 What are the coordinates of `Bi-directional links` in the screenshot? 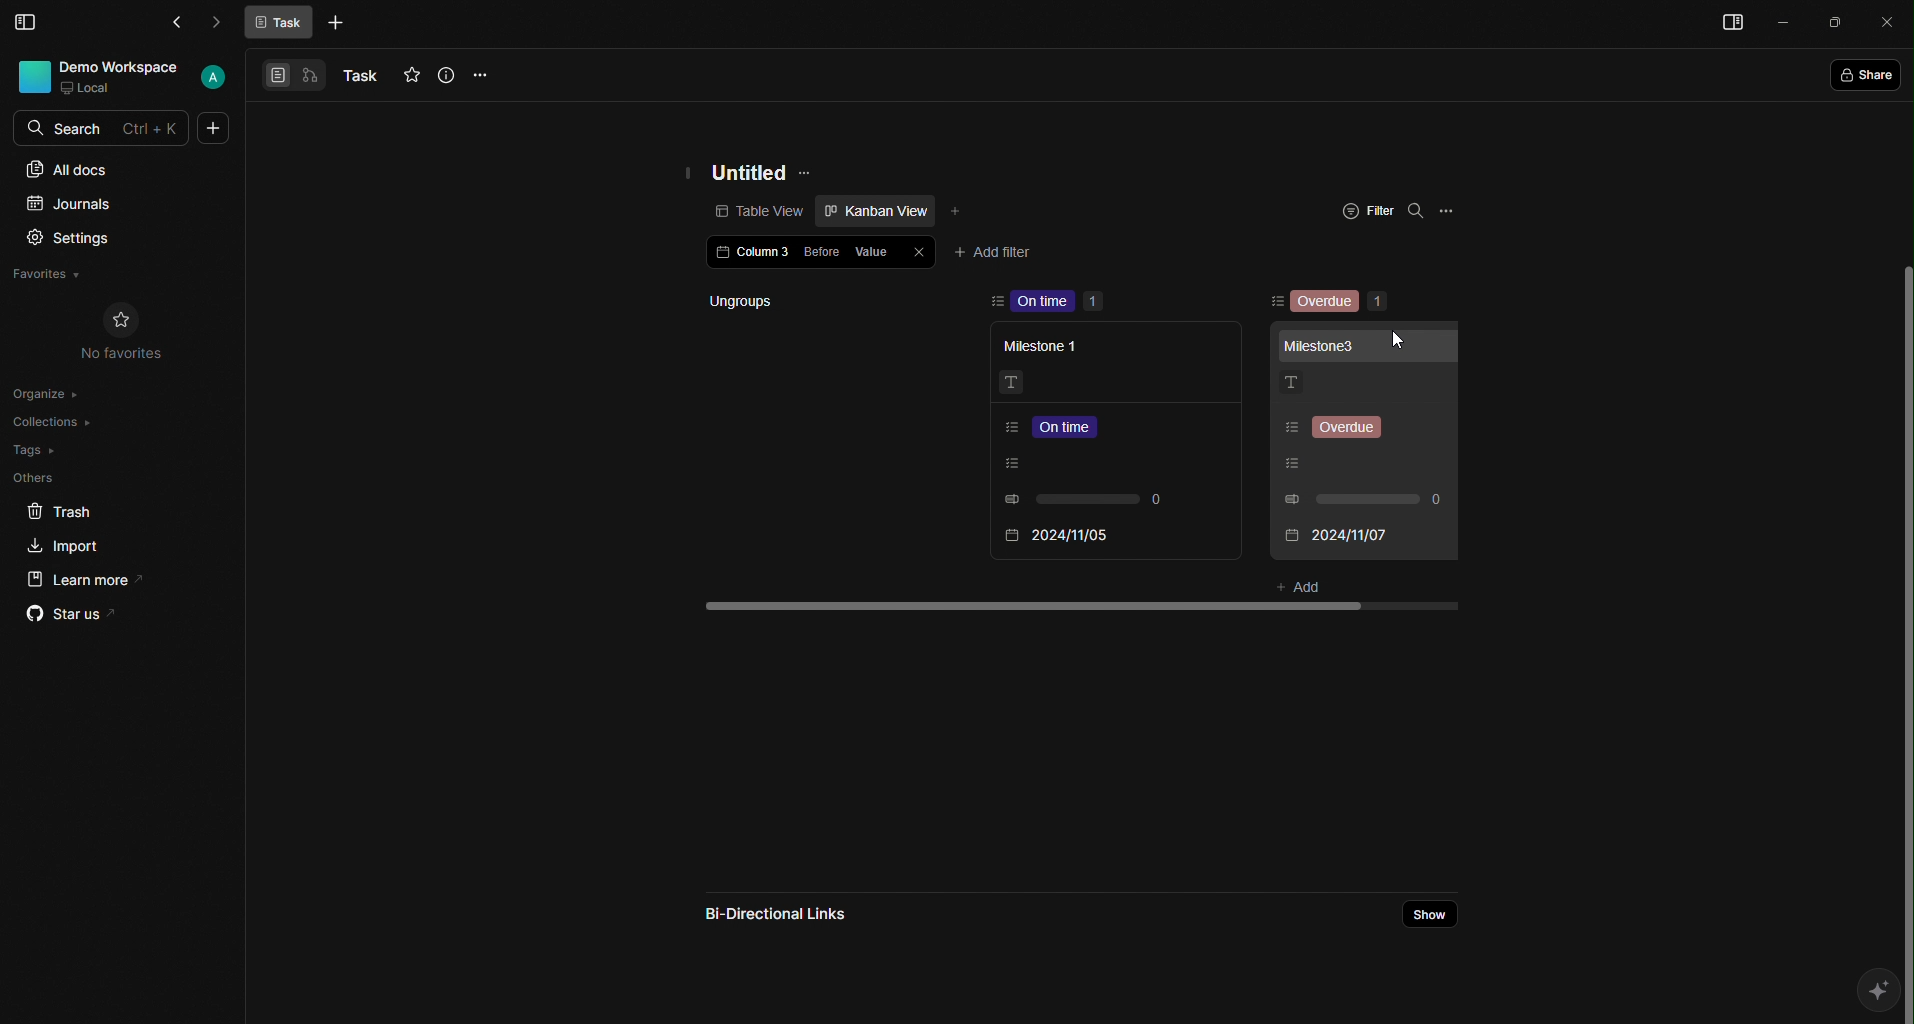 It's located at (778, 909).